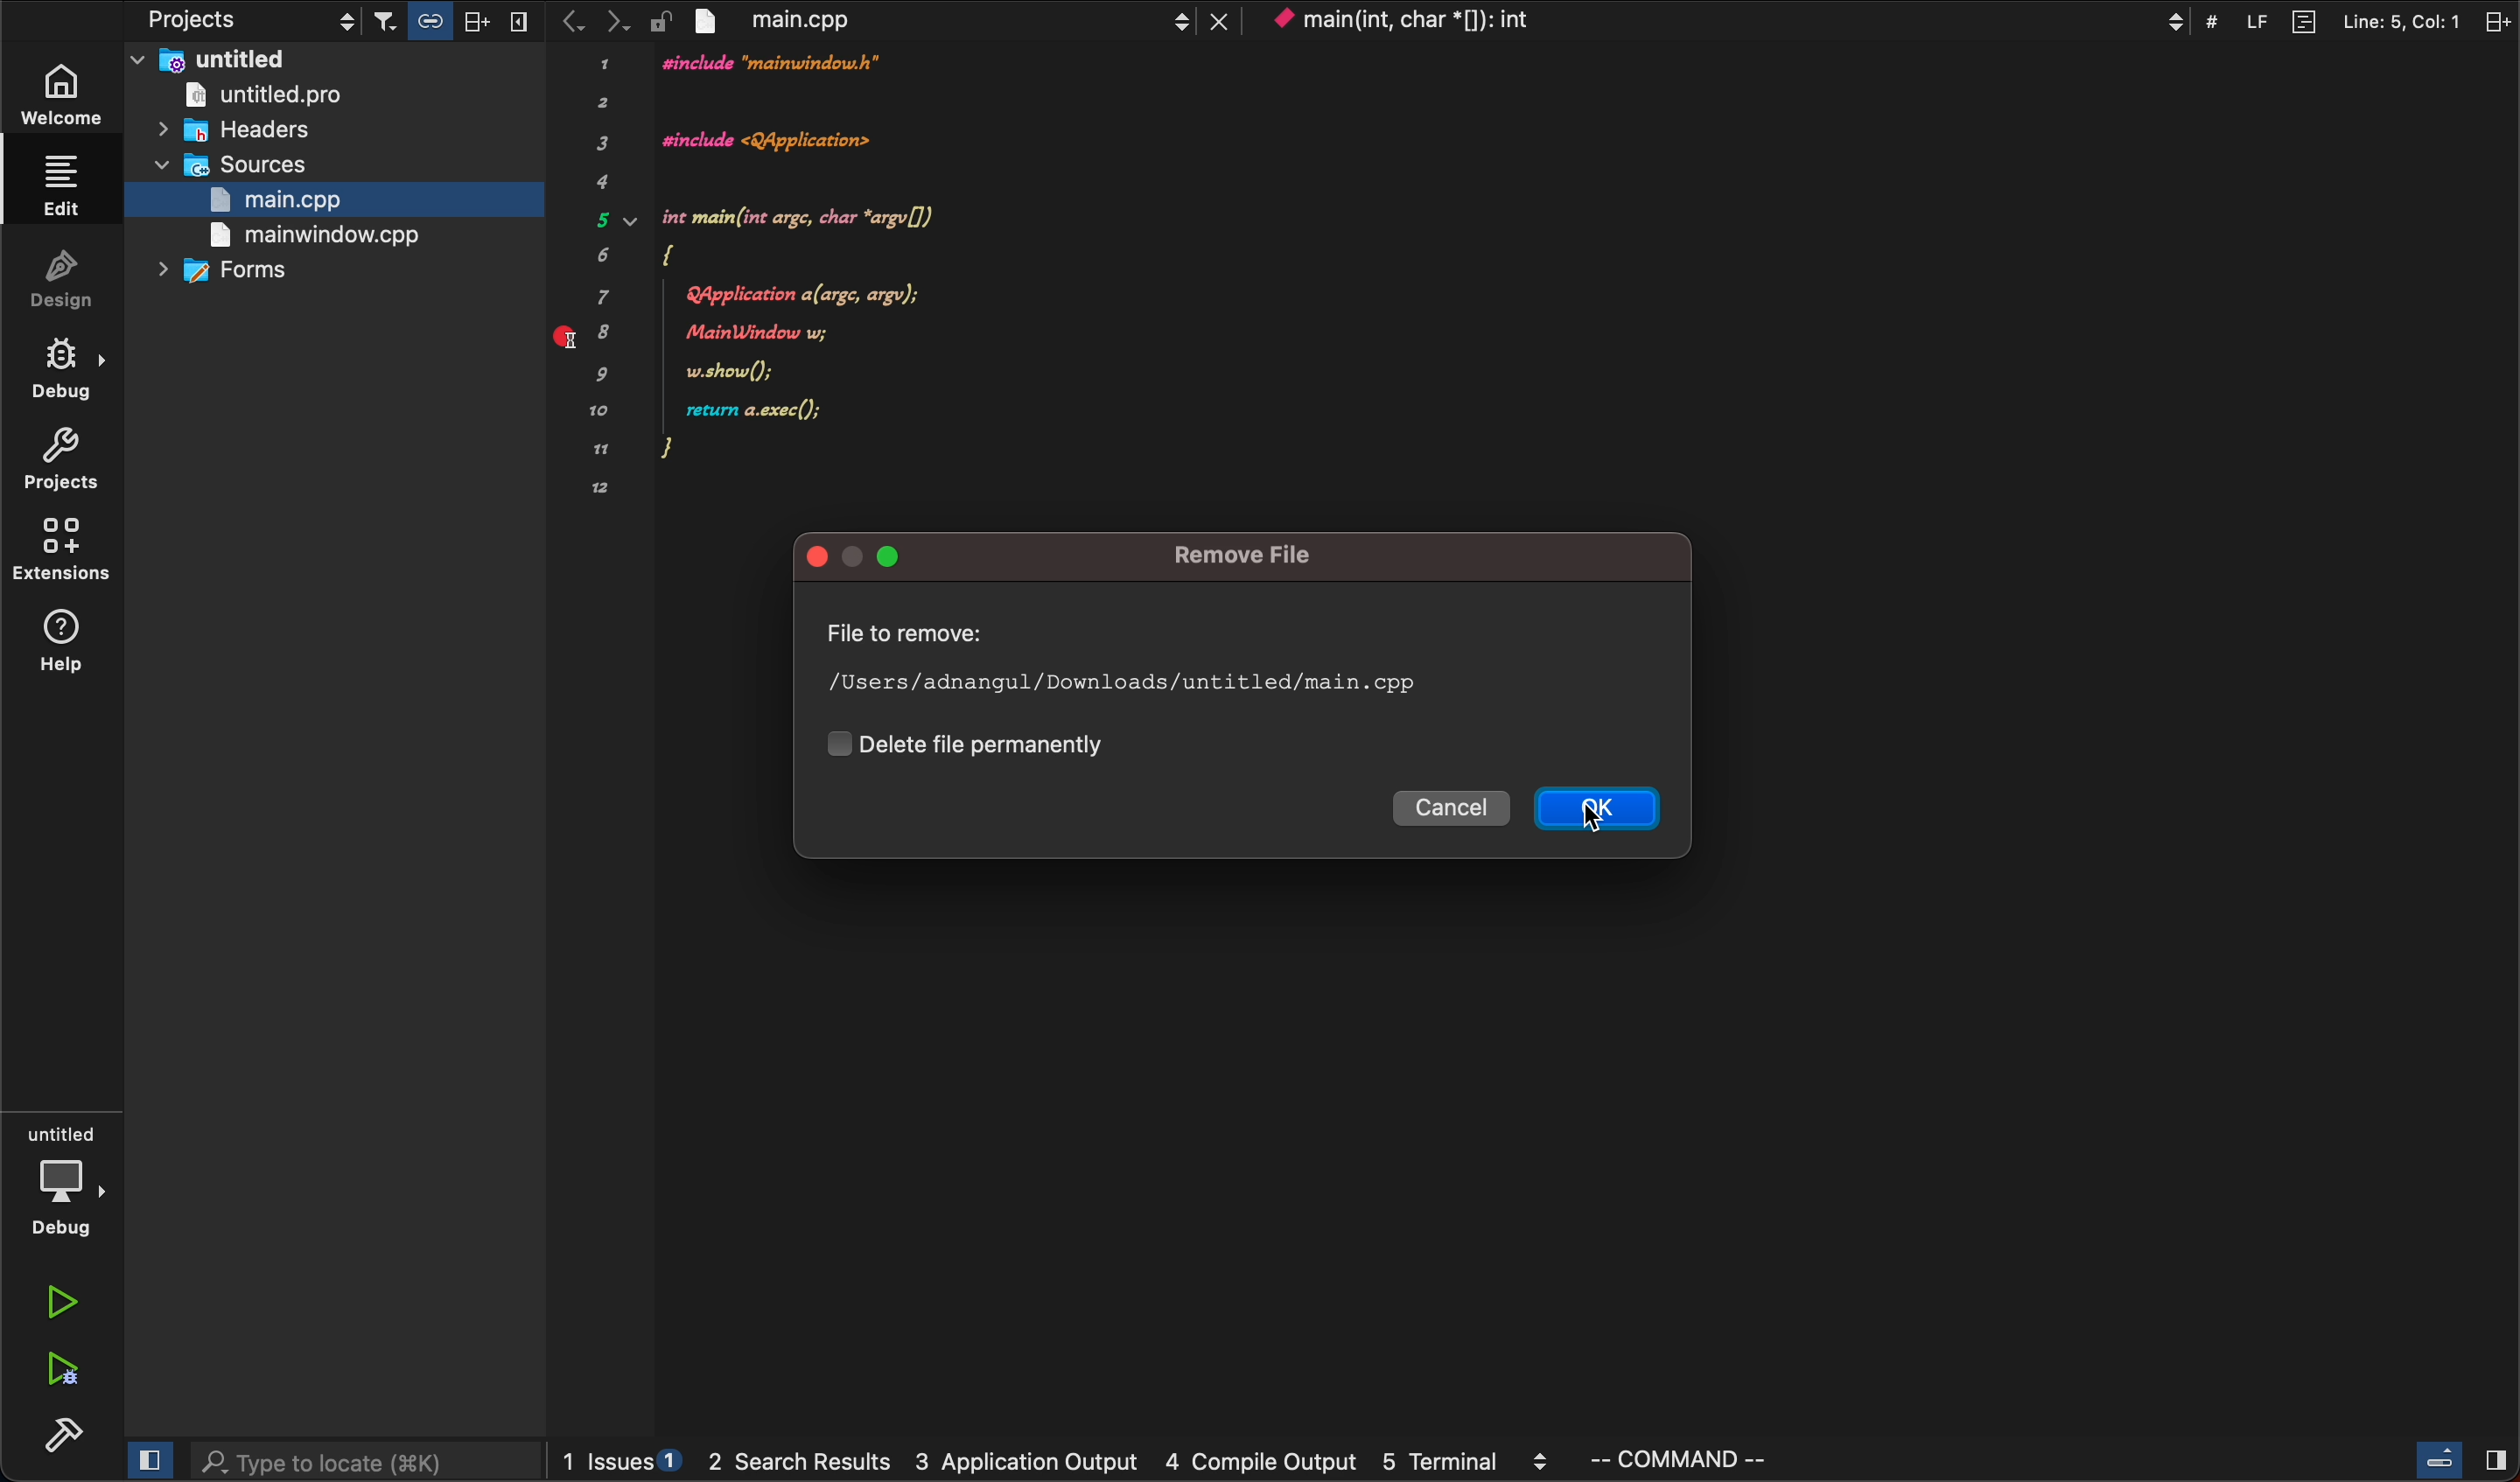 The height and width of the screenshot is (1482, 2520). Describe the element at coordinates (242, 134) in the screenshot. I see `headers` at that location.